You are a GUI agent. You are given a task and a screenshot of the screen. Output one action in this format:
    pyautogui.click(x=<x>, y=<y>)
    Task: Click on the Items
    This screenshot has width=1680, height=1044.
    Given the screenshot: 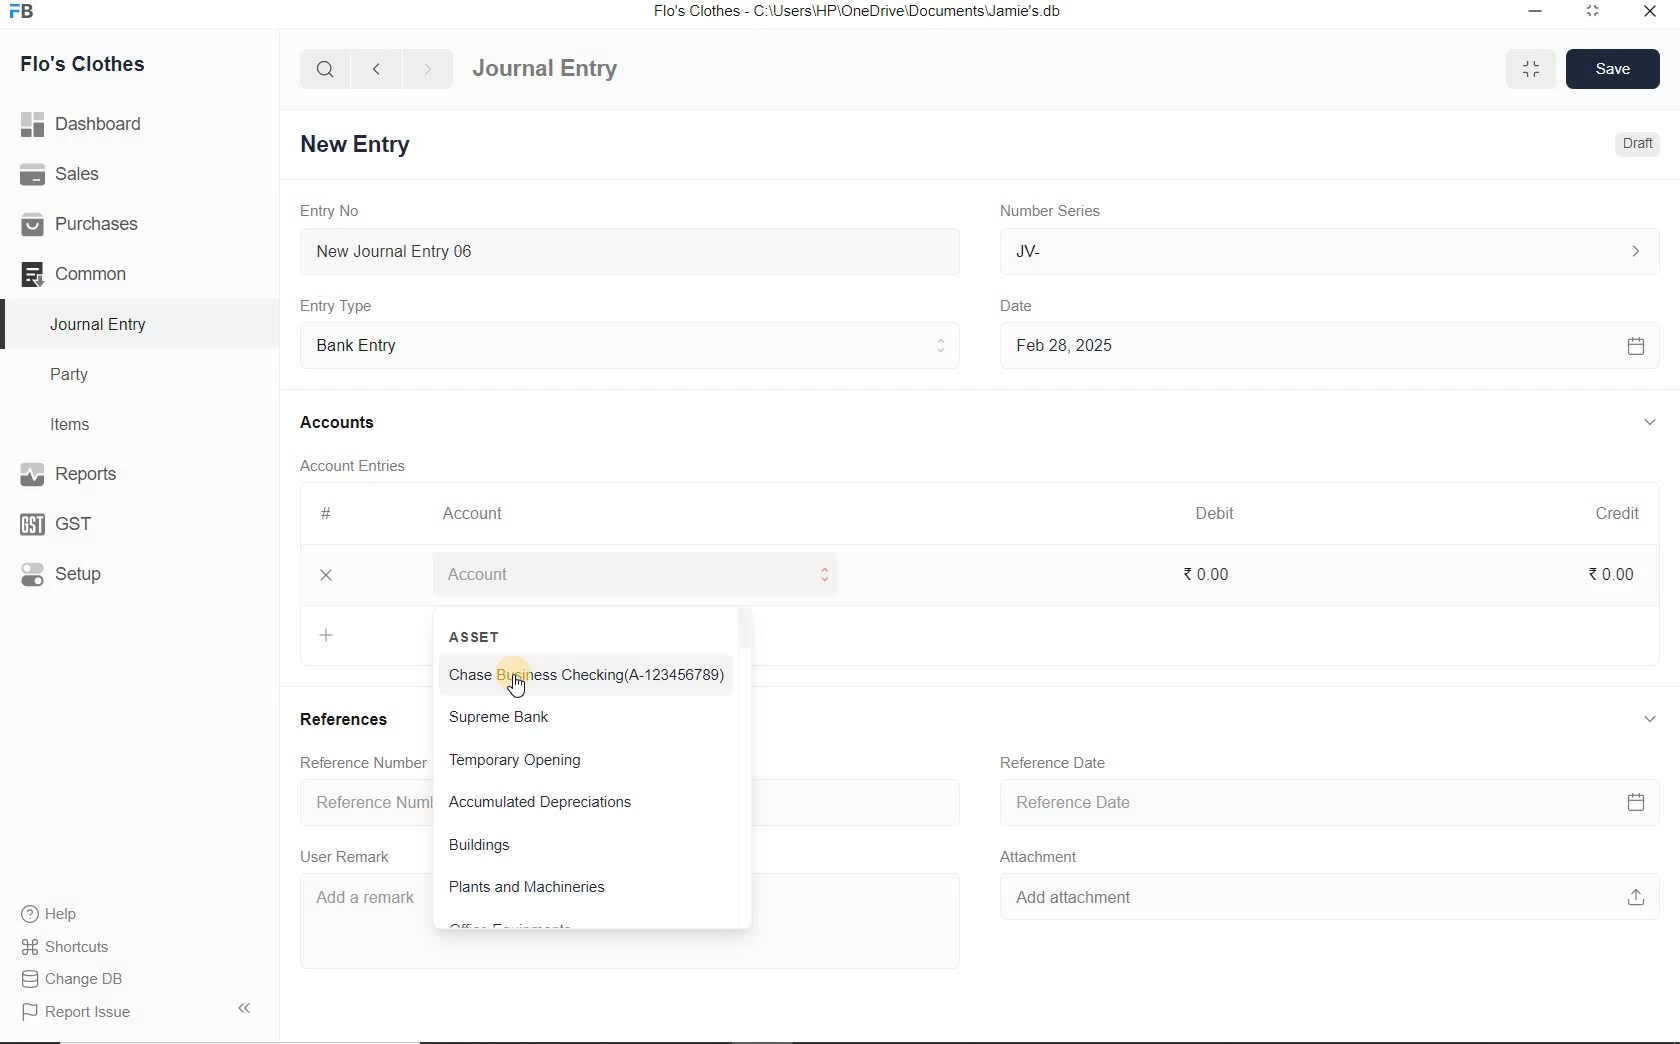 What is the action you would take?
    pyautogui.click(x=80, y=422)
    